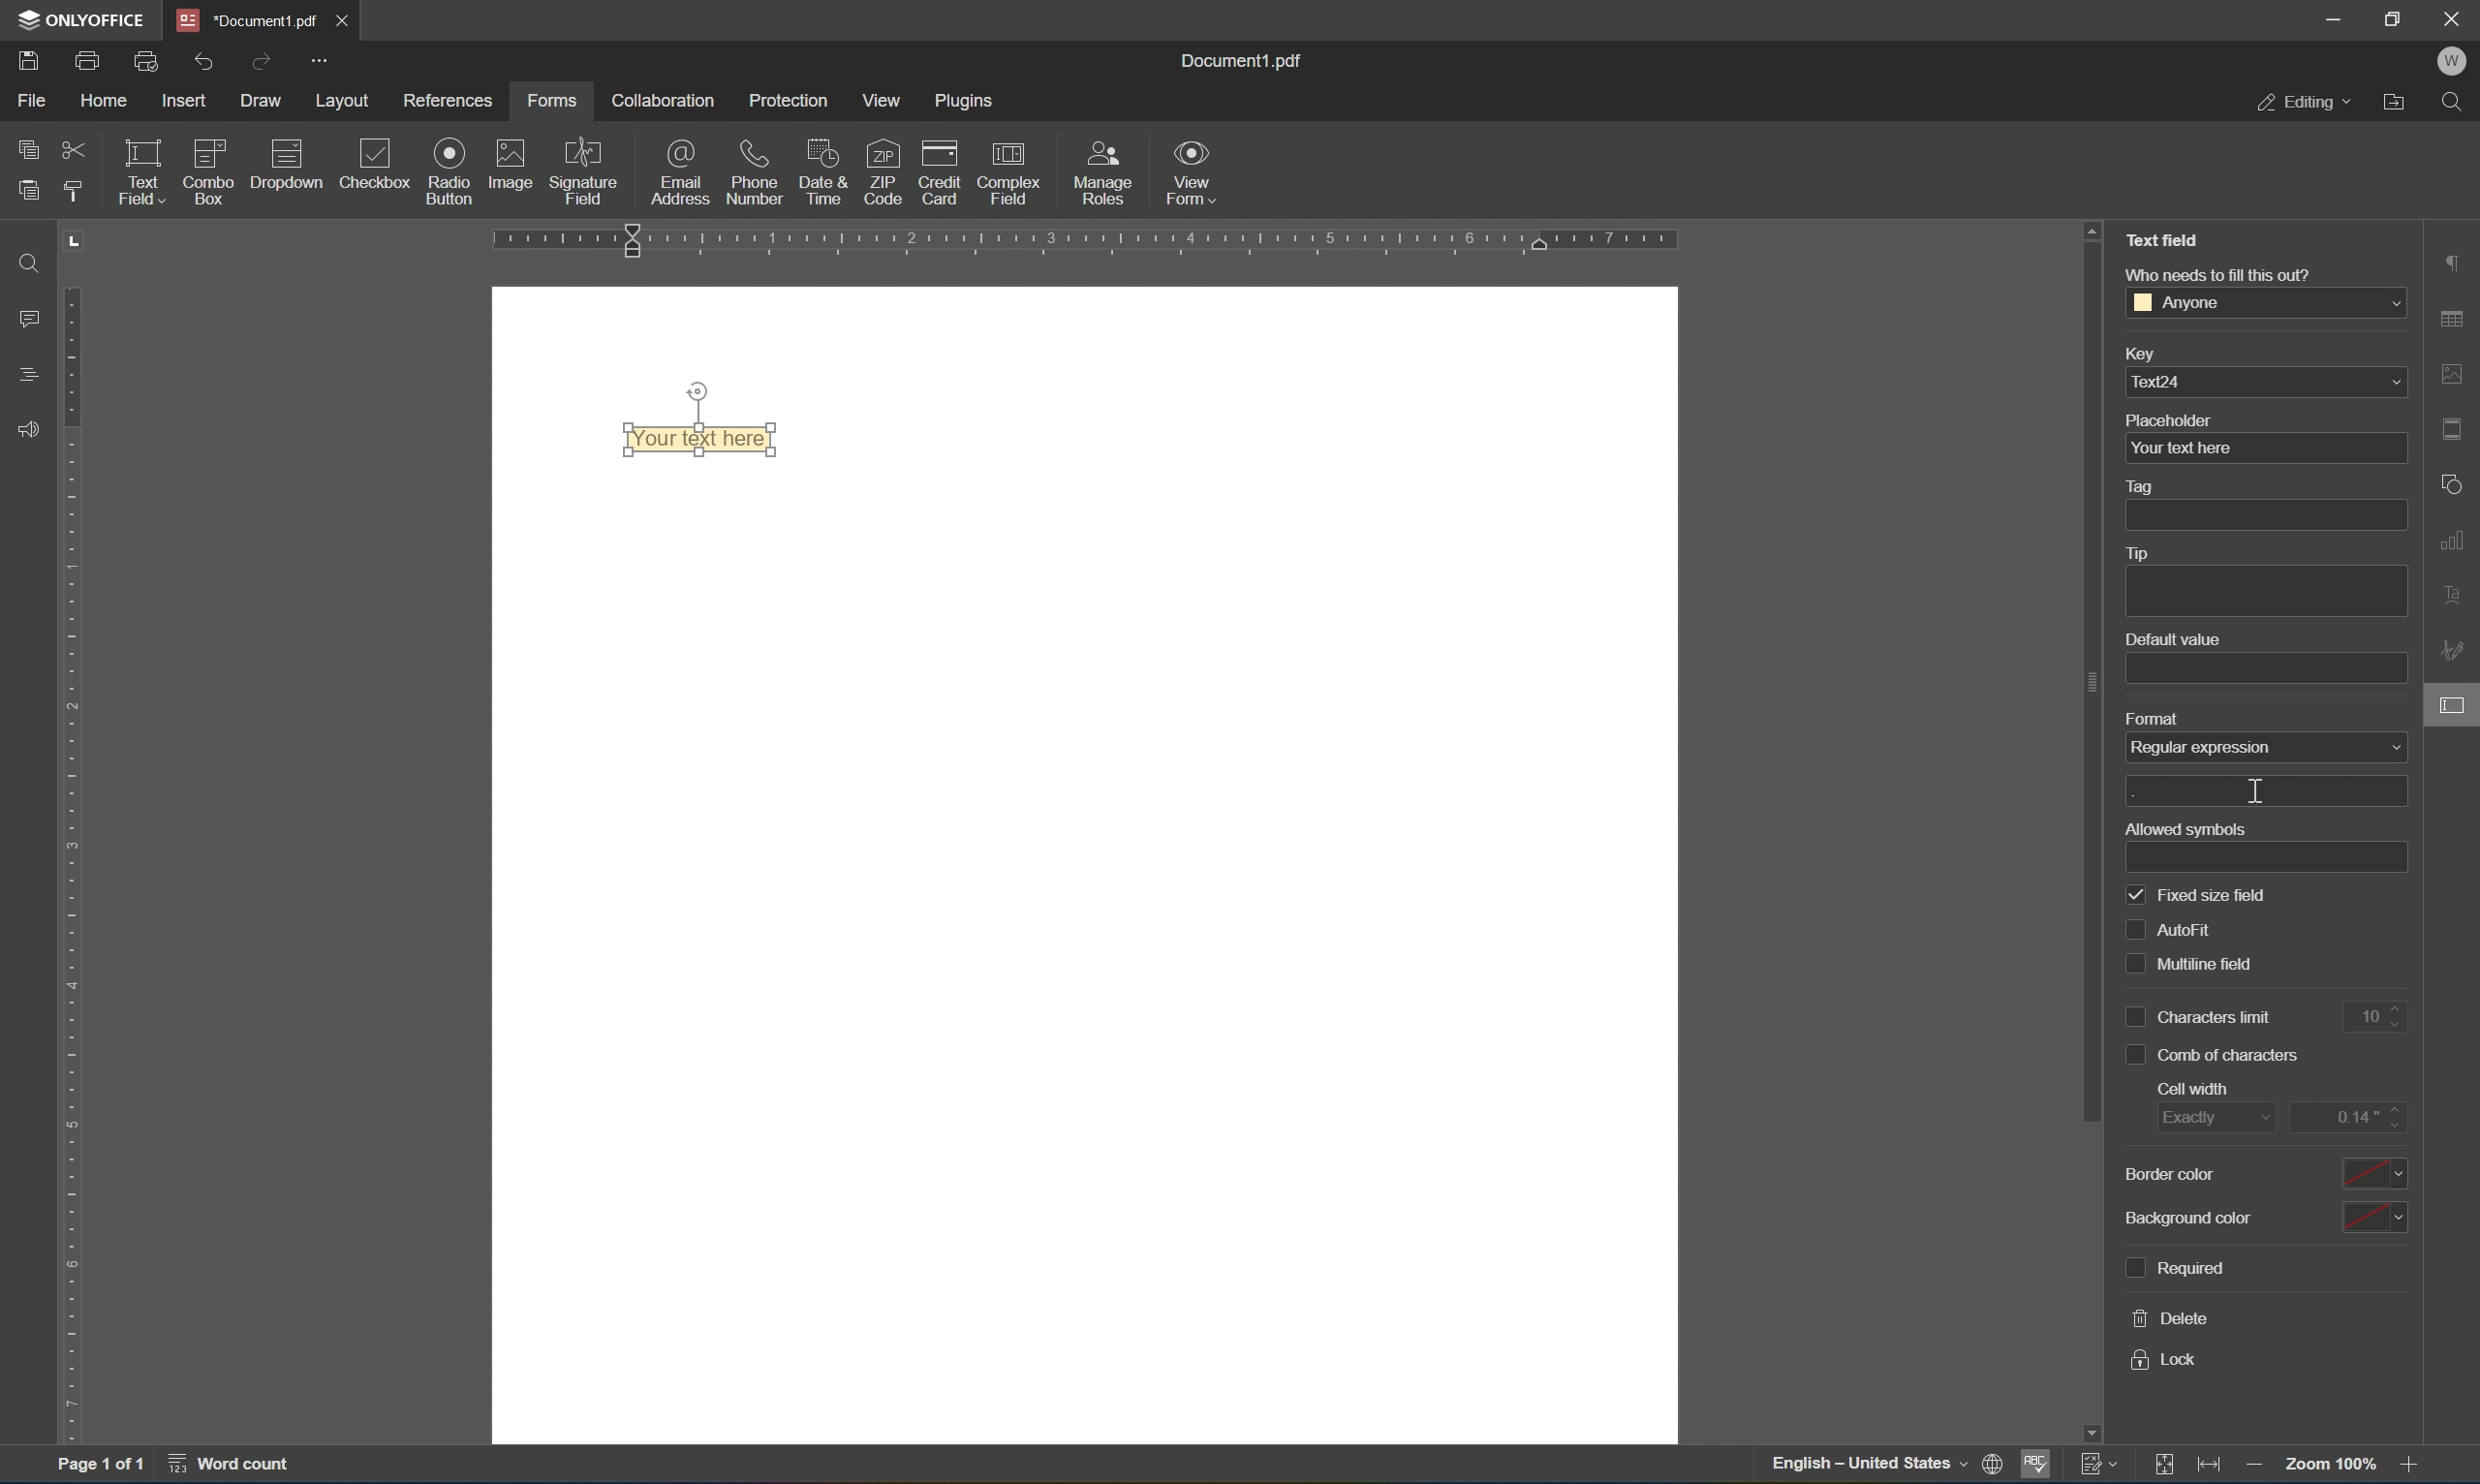 The width and height of the screenshot is (2480, 1484). Describe the element at coordinates (2395, 17) in the screenshot. I see `restore down` at that location.